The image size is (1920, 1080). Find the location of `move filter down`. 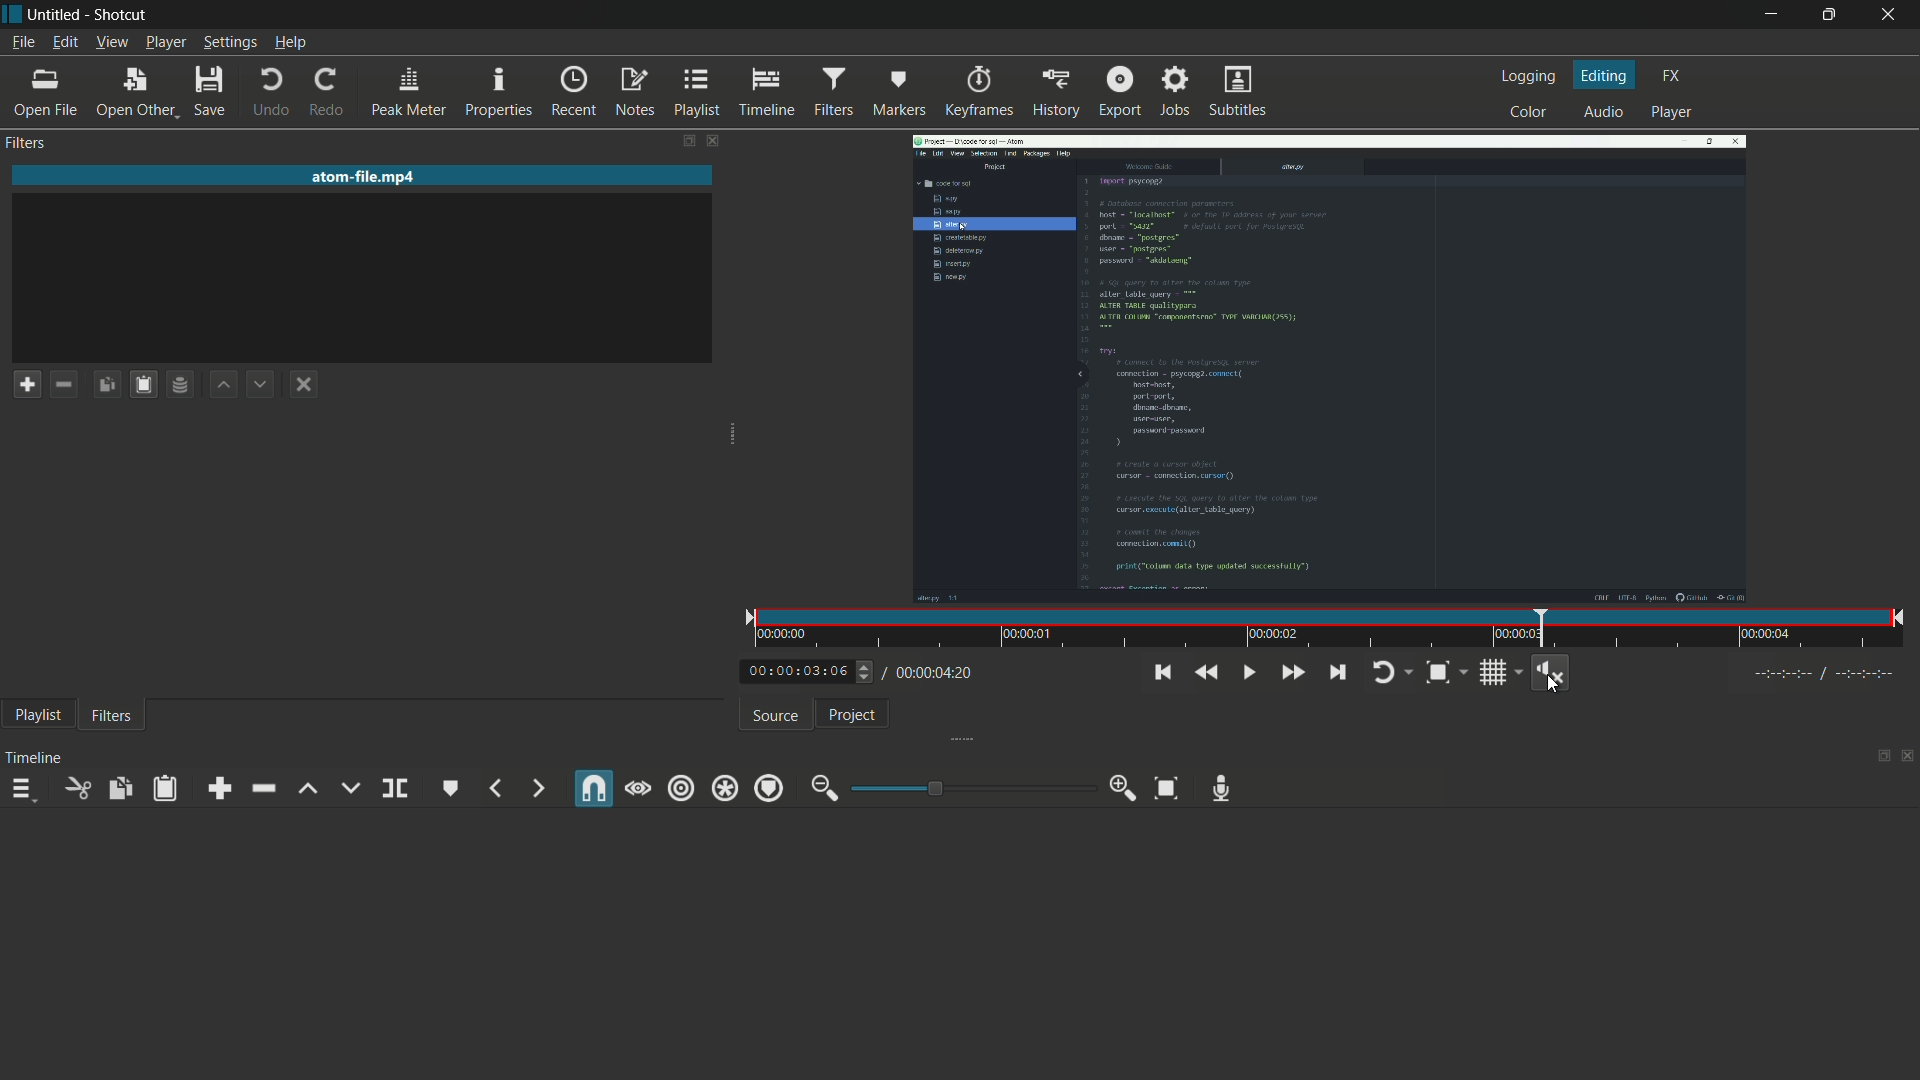

move filter down is located at coordinates (261, 386).